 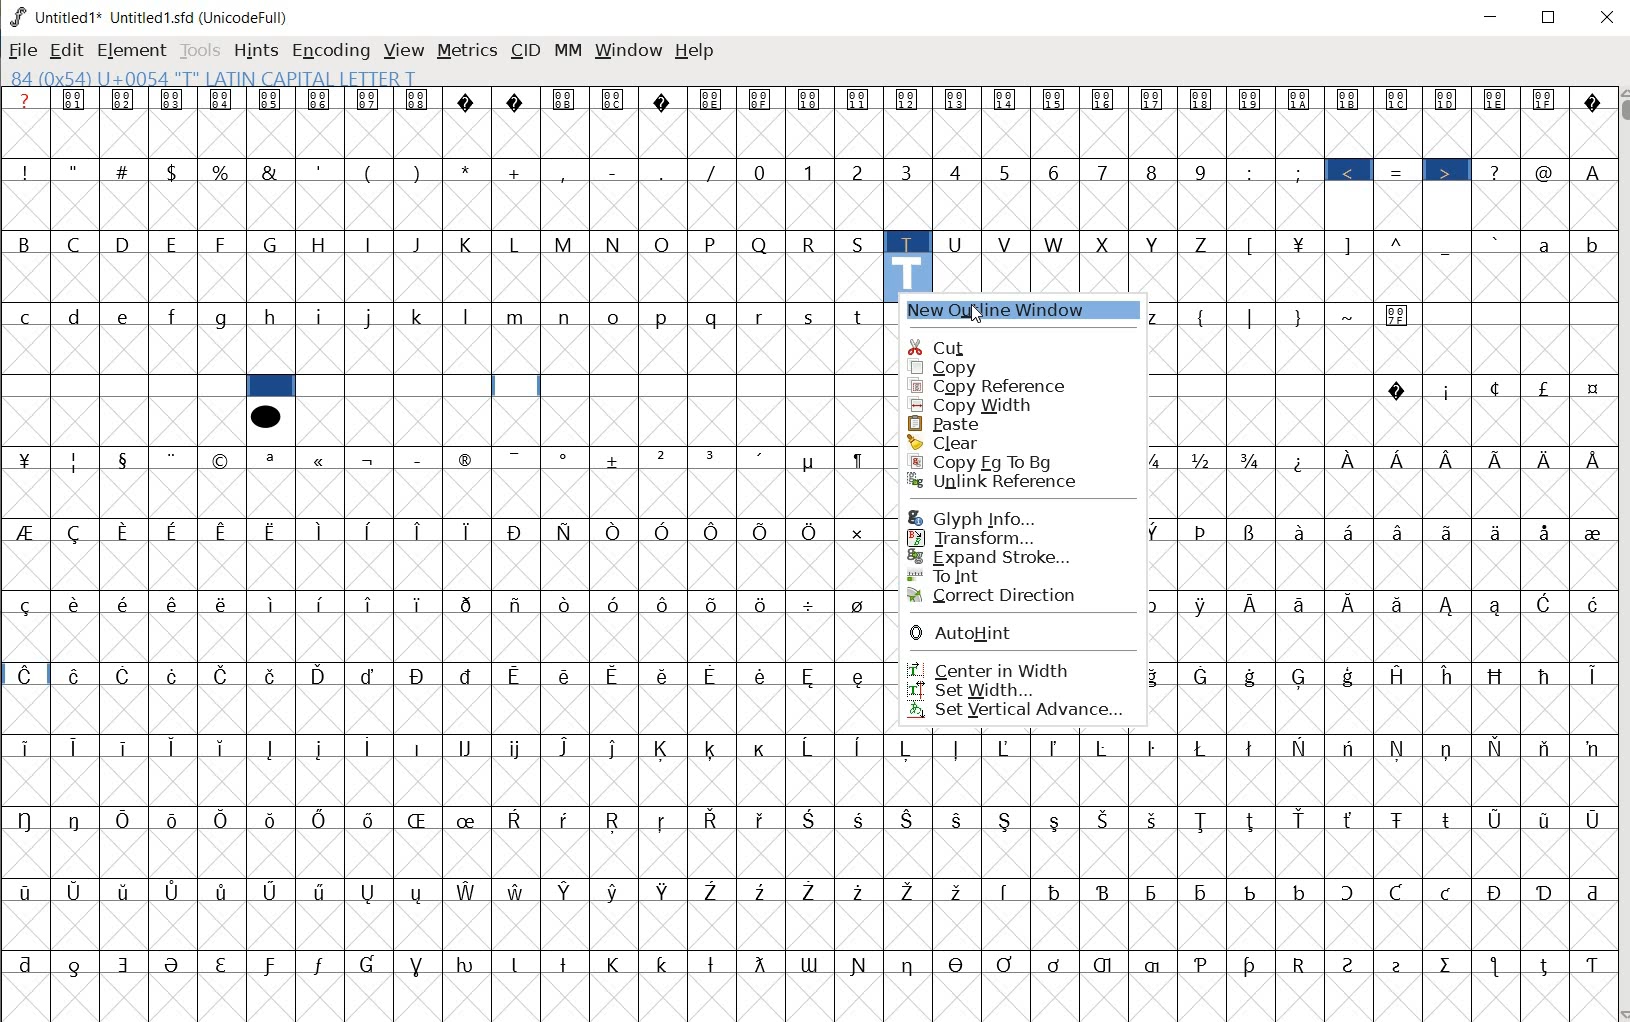 What do you see at coordinates (762, 602) in the screenshot?
I see `Symbol` at bounding box center [762, 602].